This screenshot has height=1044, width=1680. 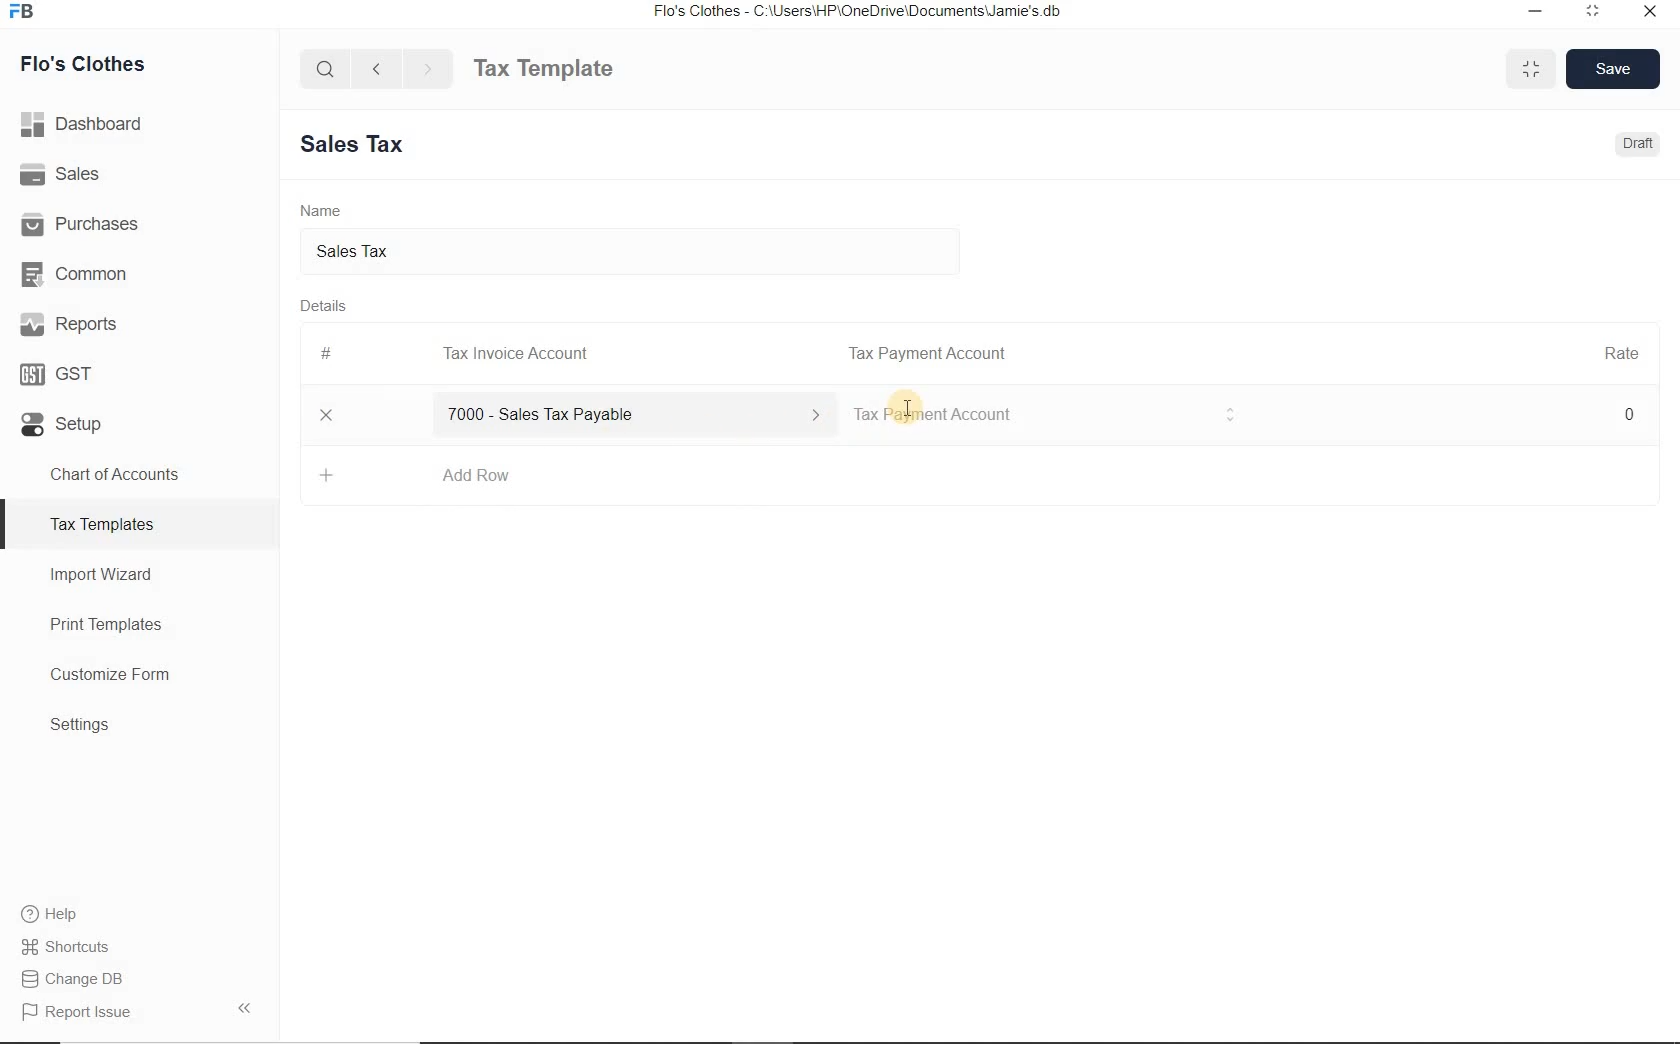 What do you see at coordinates (139, 420) in the screenshot?
I see `Setup` at bounding box center [139, 420].